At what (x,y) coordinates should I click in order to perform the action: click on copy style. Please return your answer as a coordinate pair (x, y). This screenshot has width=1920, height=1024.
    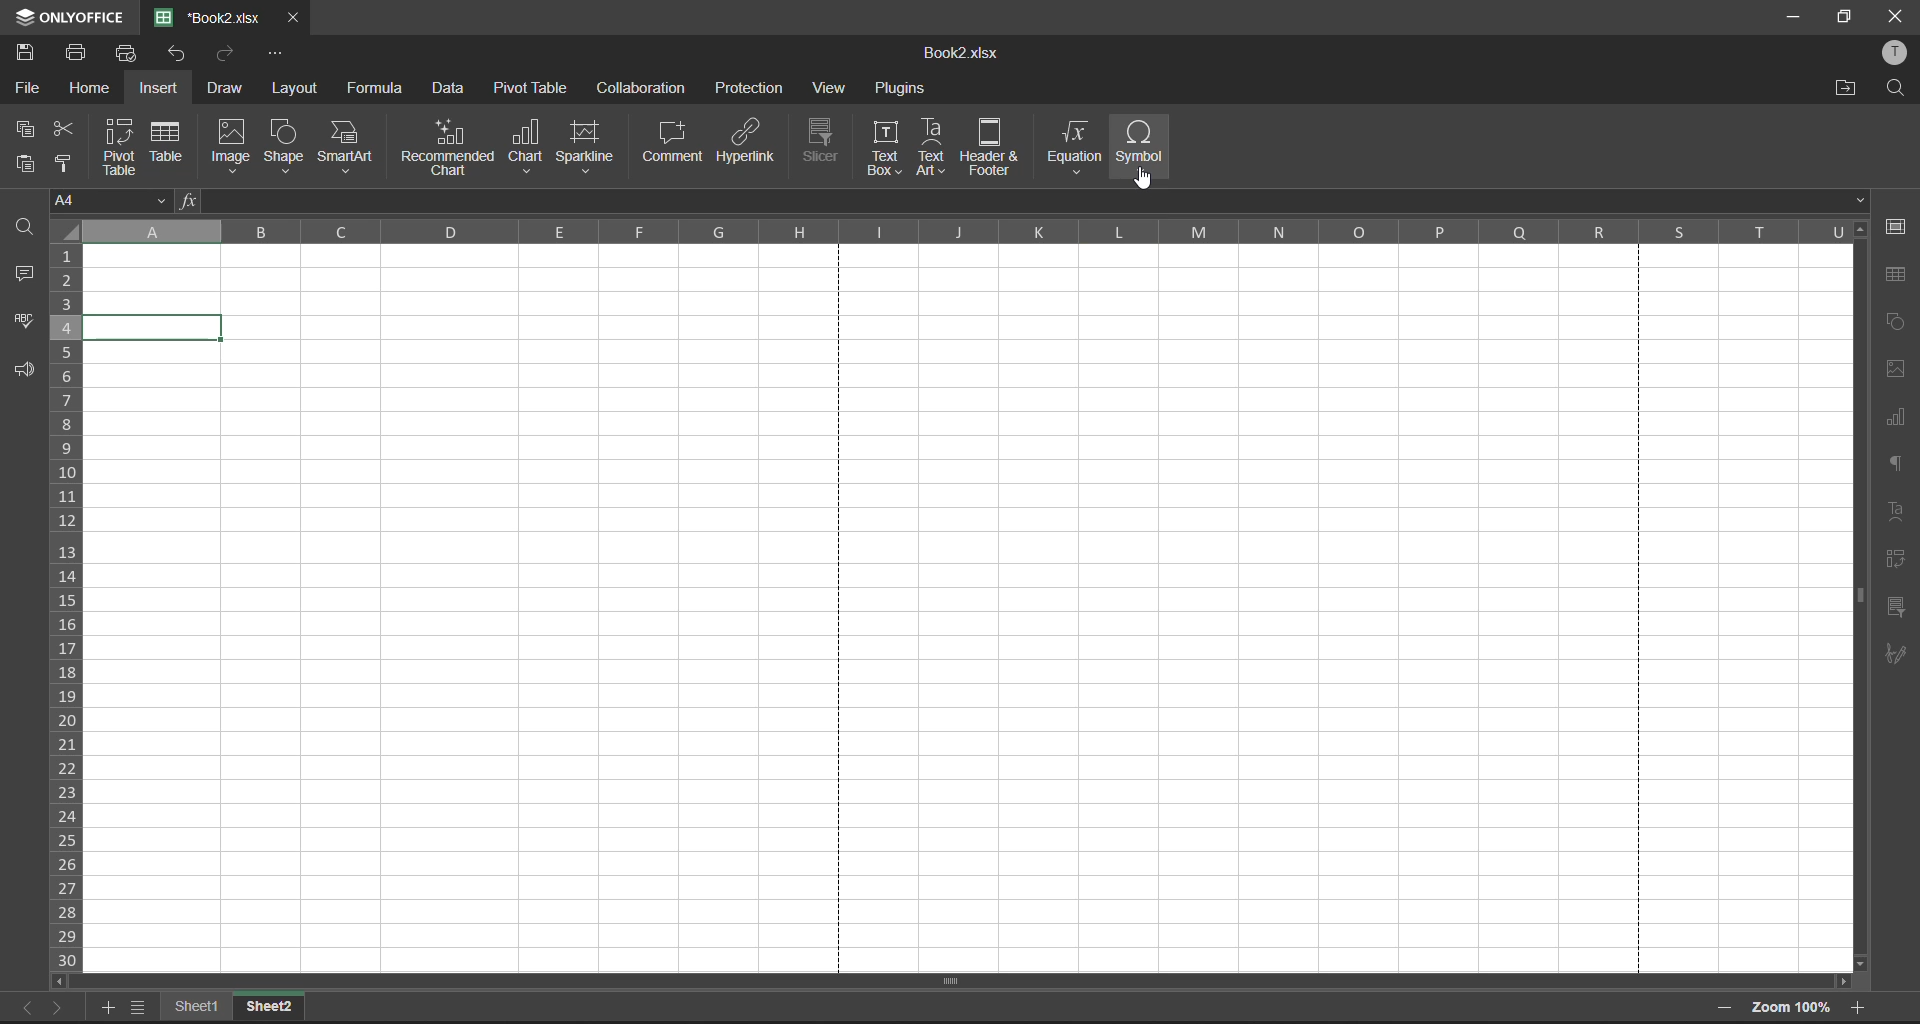
    Looking at the image, I should click on (64, 165).